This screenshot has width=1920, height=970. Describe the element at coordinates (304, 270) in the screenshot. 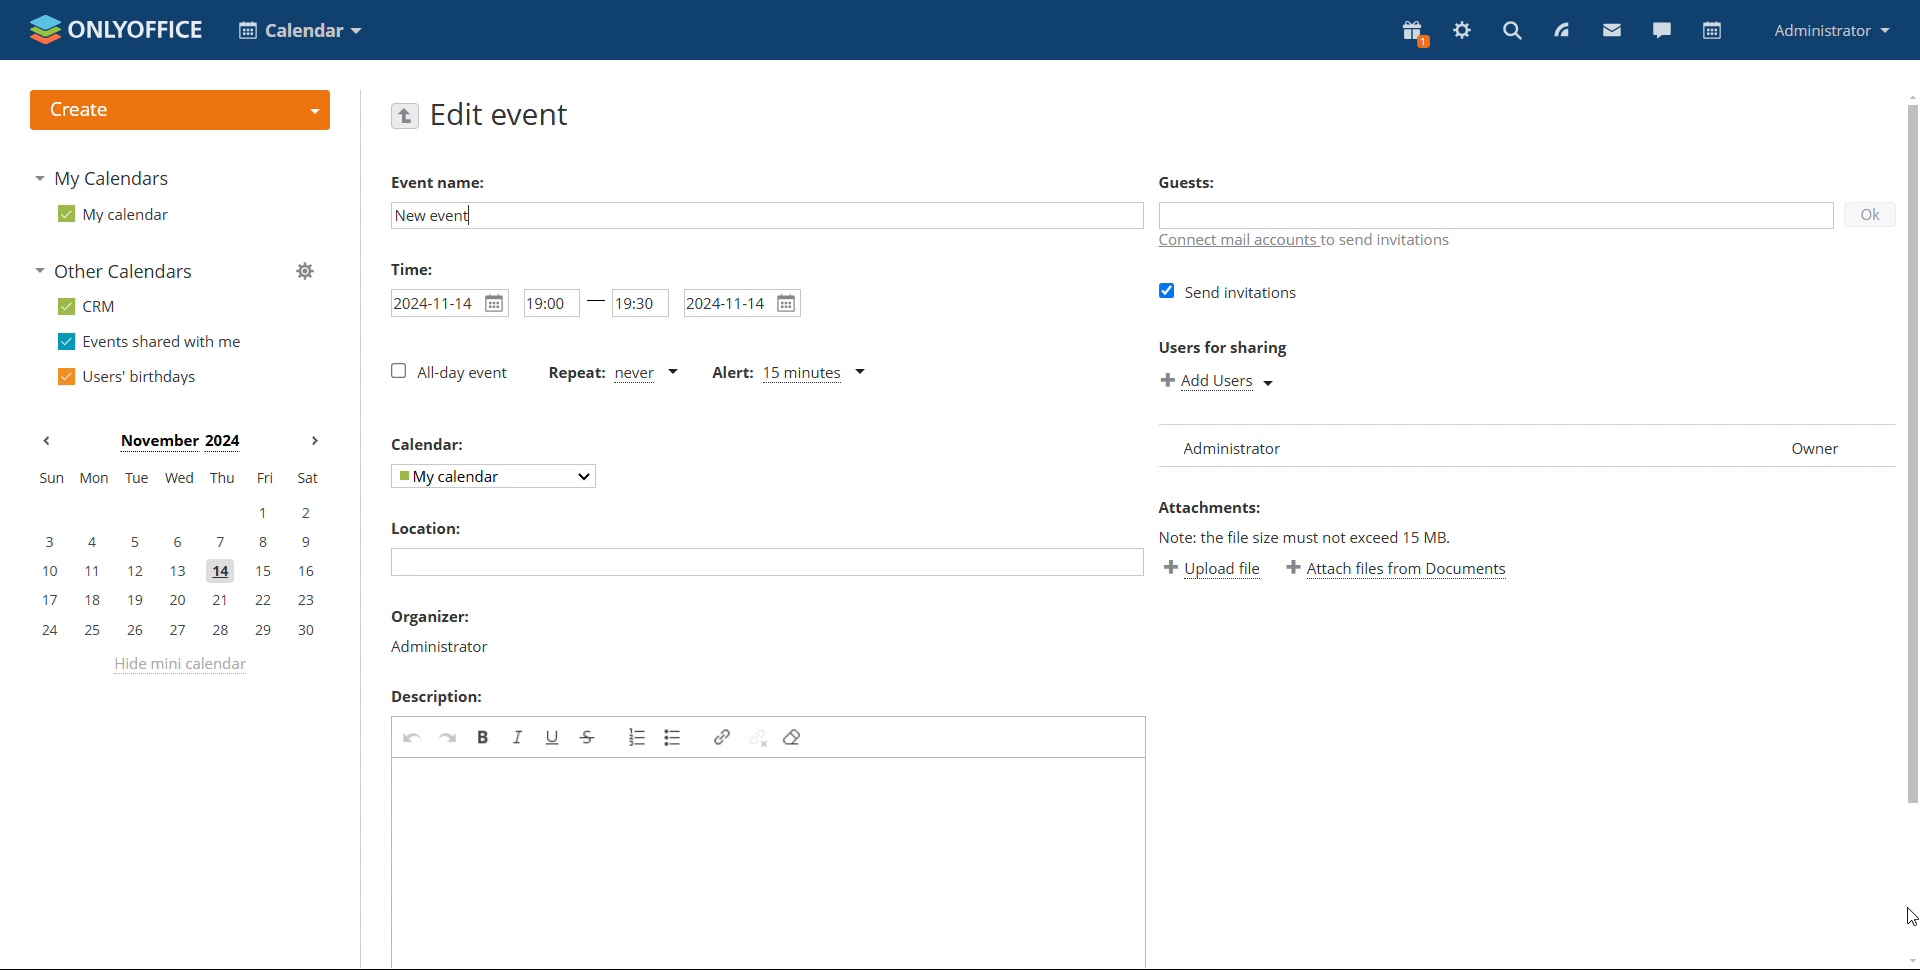

I see `manage` at that location.